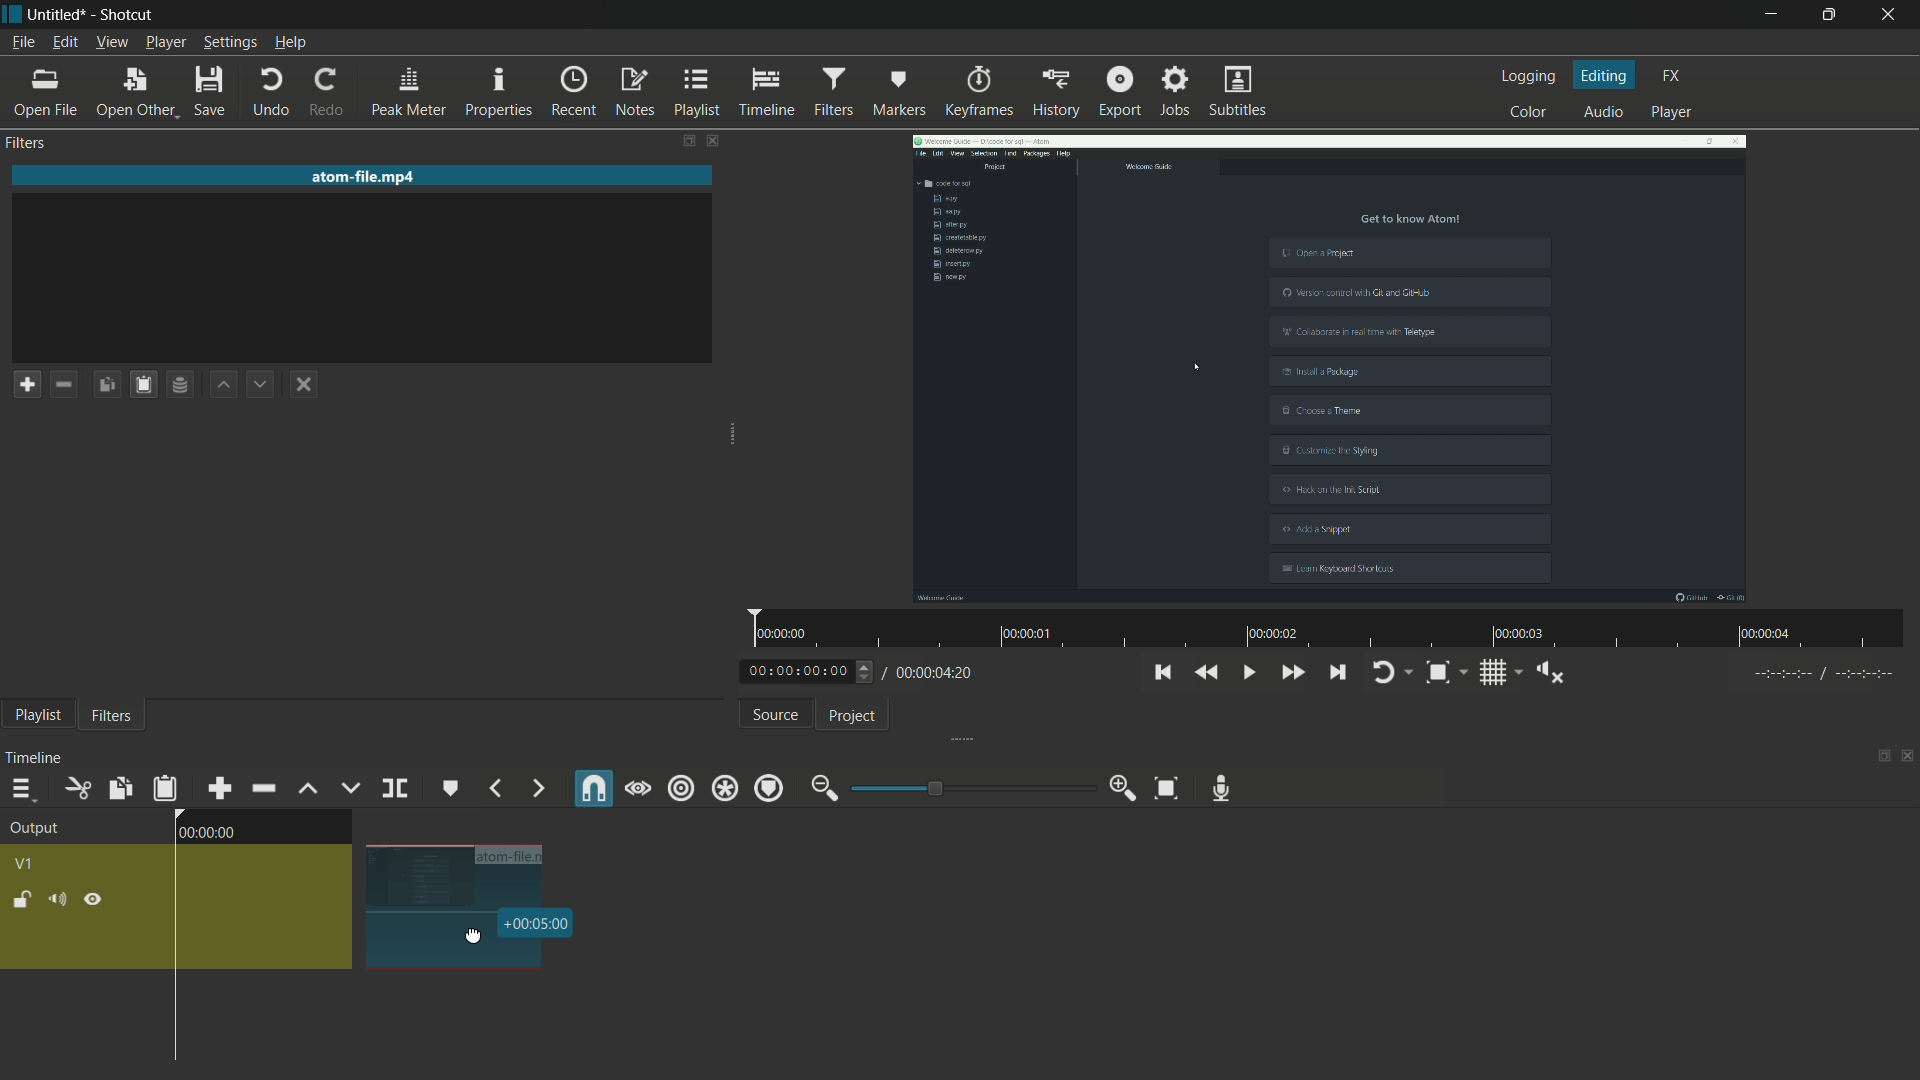 The image size is (1920, 1080). Describe the element at coordinates (495, 788) in the screenshot. I see `previous marker` at that location.